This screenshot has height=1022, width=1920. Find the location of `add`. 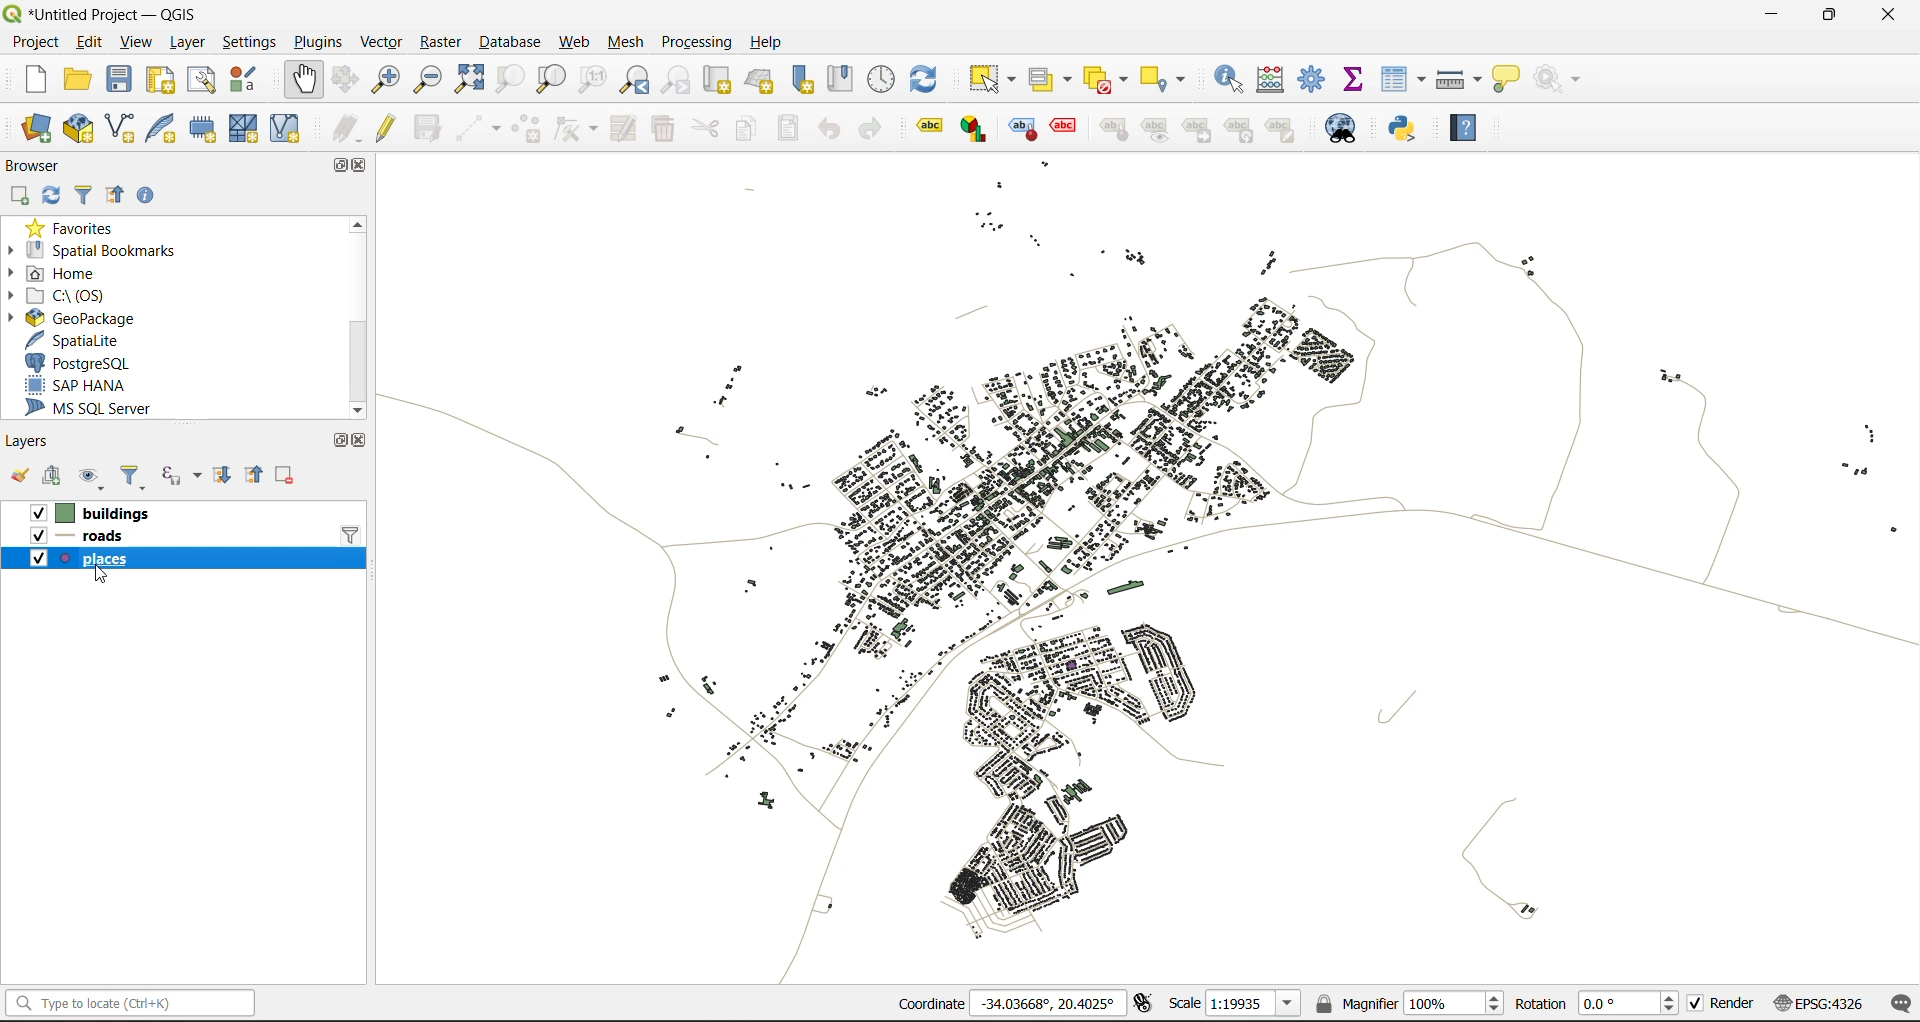

add is located at coordinates (58, 478).